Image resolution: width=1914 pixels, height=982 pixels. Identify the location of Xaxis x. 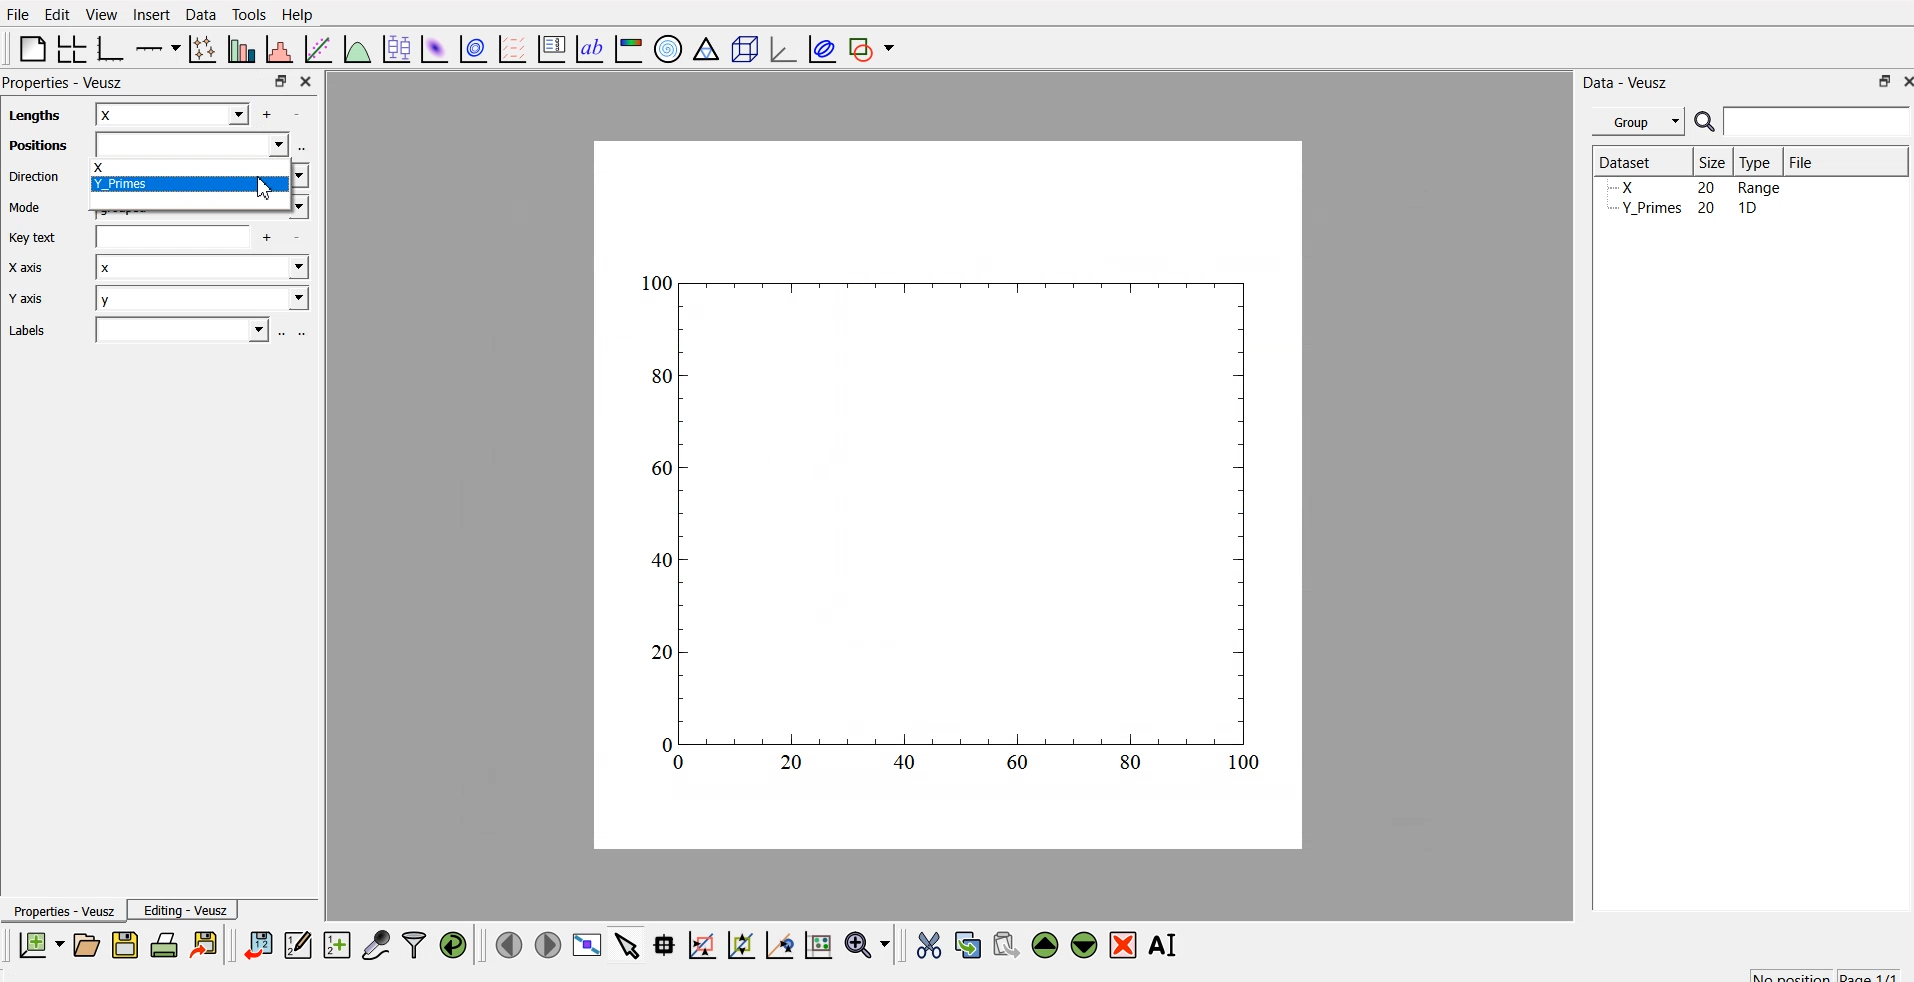
(164, 270).